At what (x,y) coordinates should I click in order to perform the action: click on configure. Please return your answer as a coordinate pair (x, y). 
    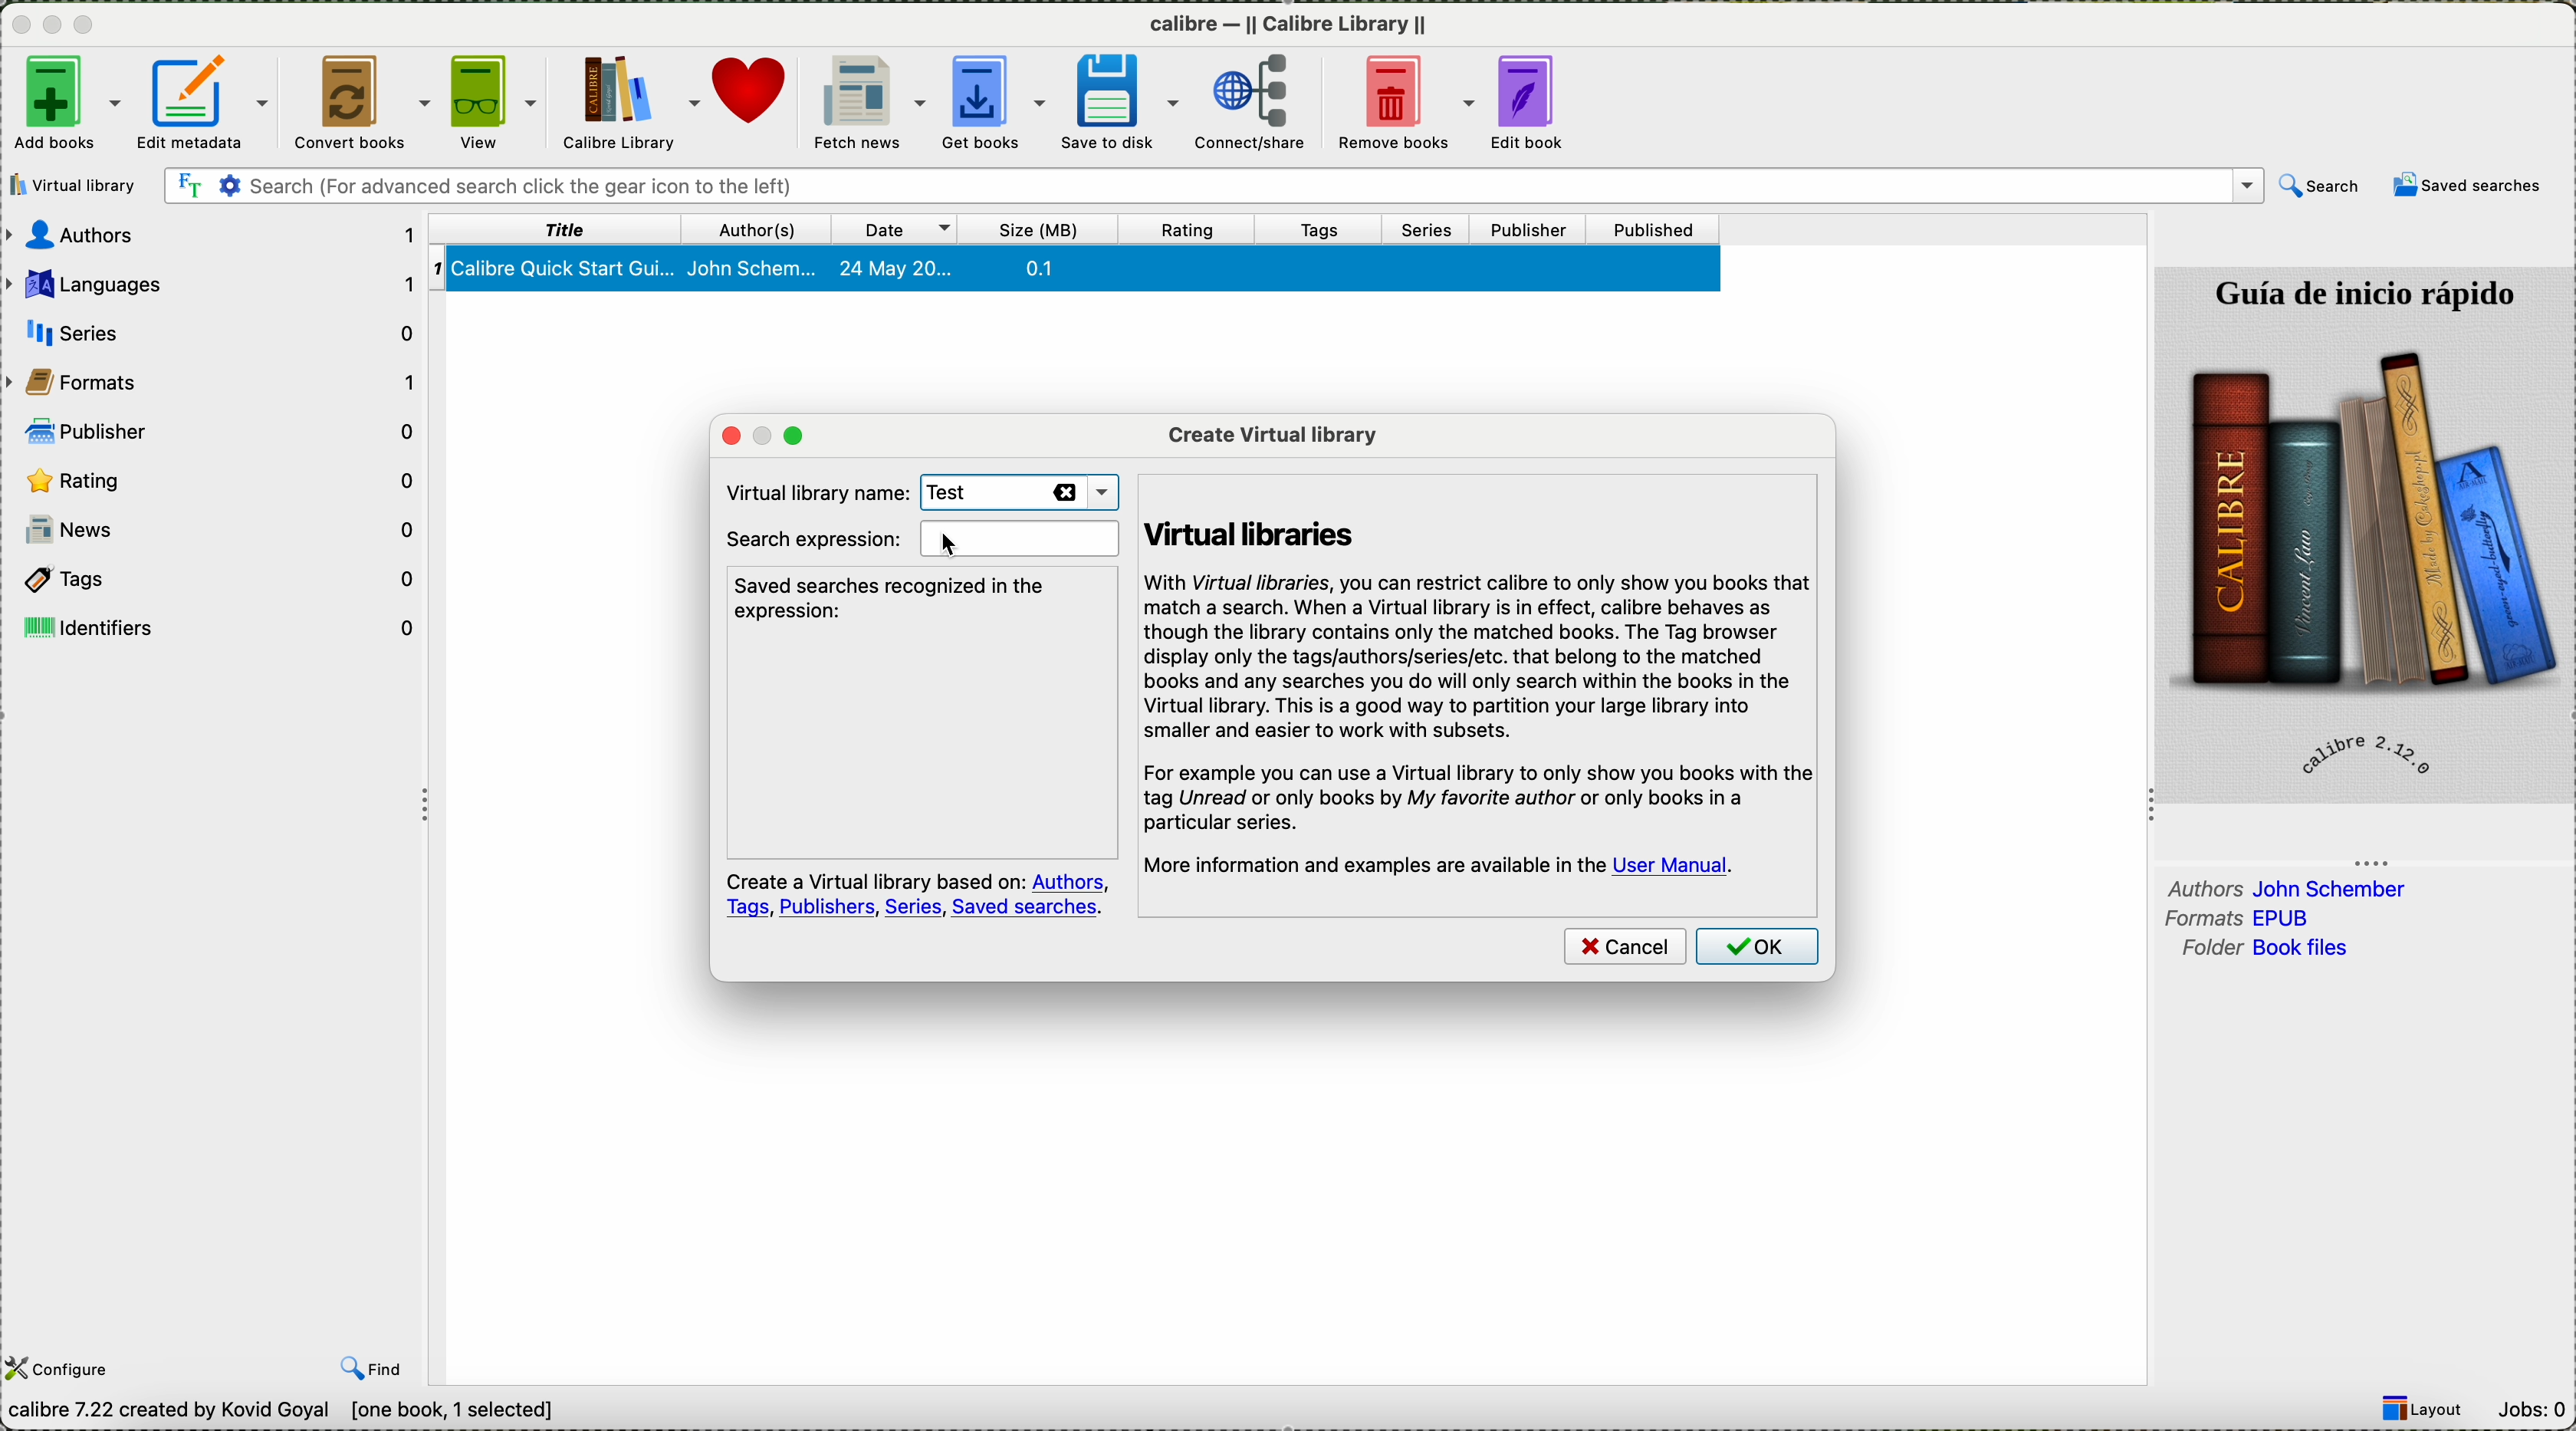
    Looking at the image, I should click on (63, 1368).